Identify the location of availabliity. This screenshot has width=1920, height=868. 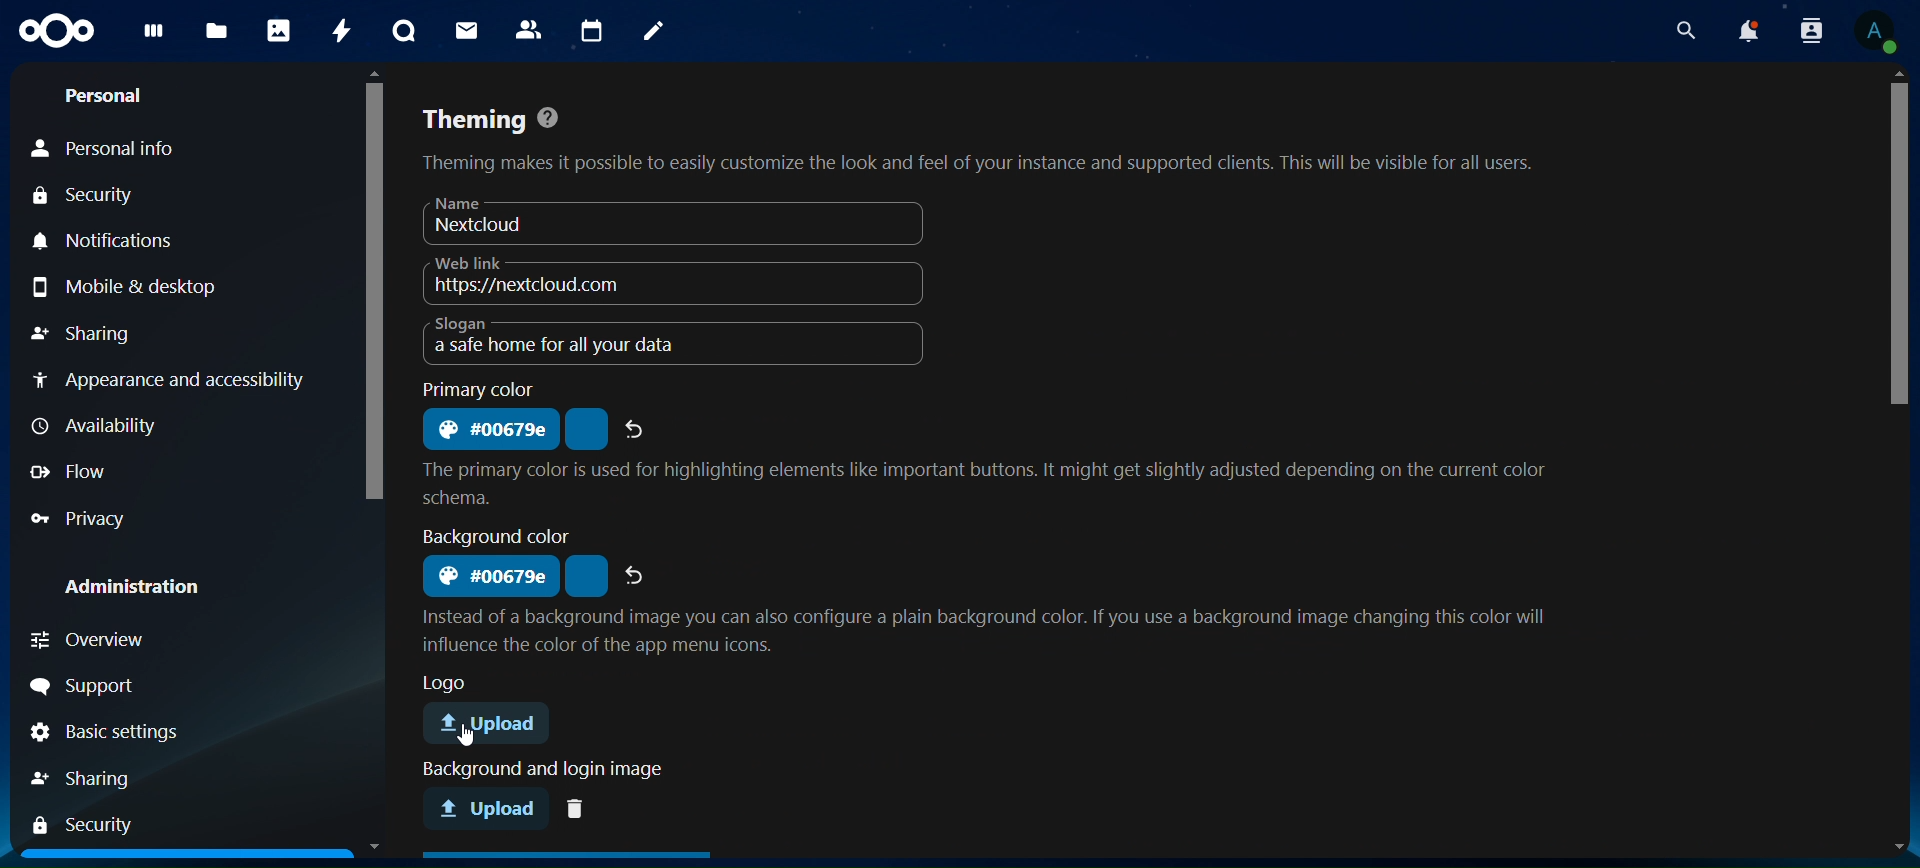
(153, 428).